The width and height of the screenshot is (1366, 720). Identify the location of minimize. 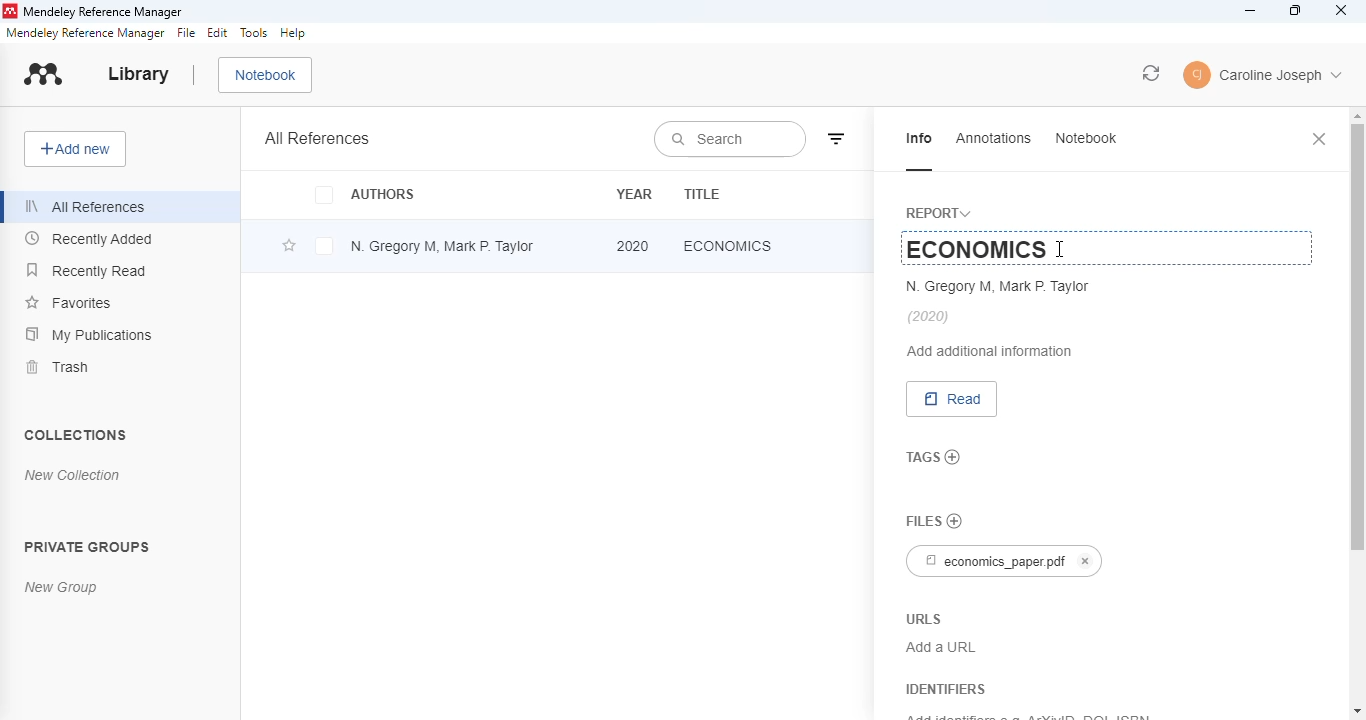
(1252, 11).